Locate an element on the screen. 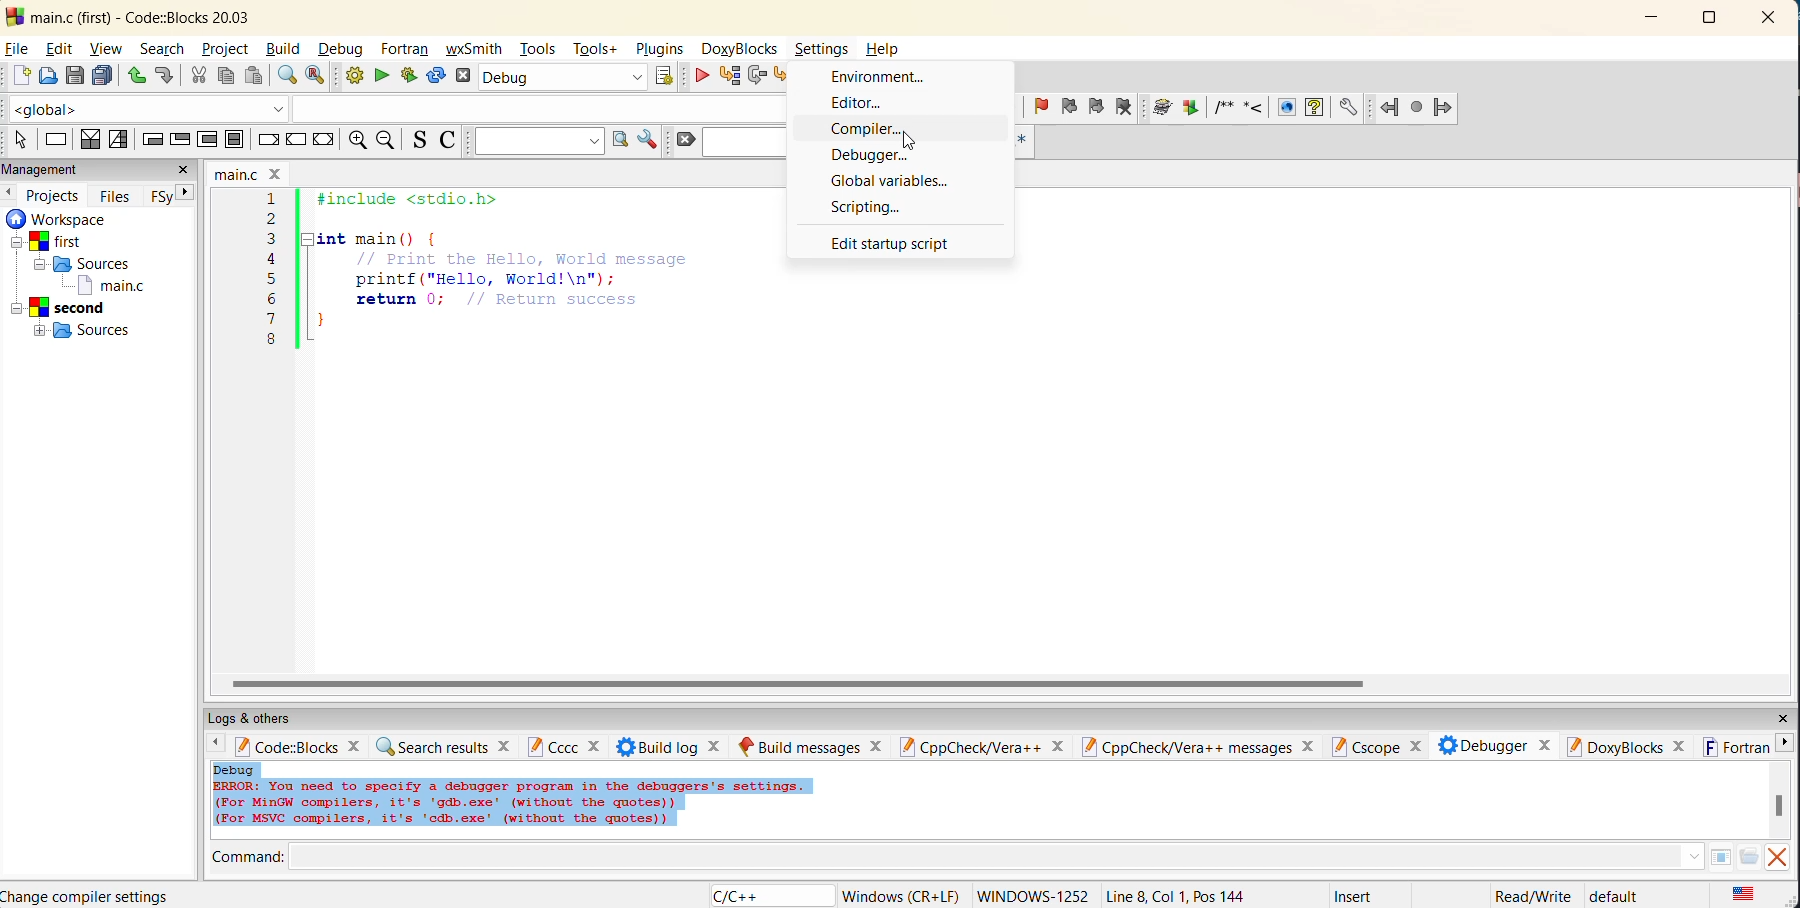 Image resolution: width=1800 pixels, height=908 pixels. build is located at coordinates (353, 76).